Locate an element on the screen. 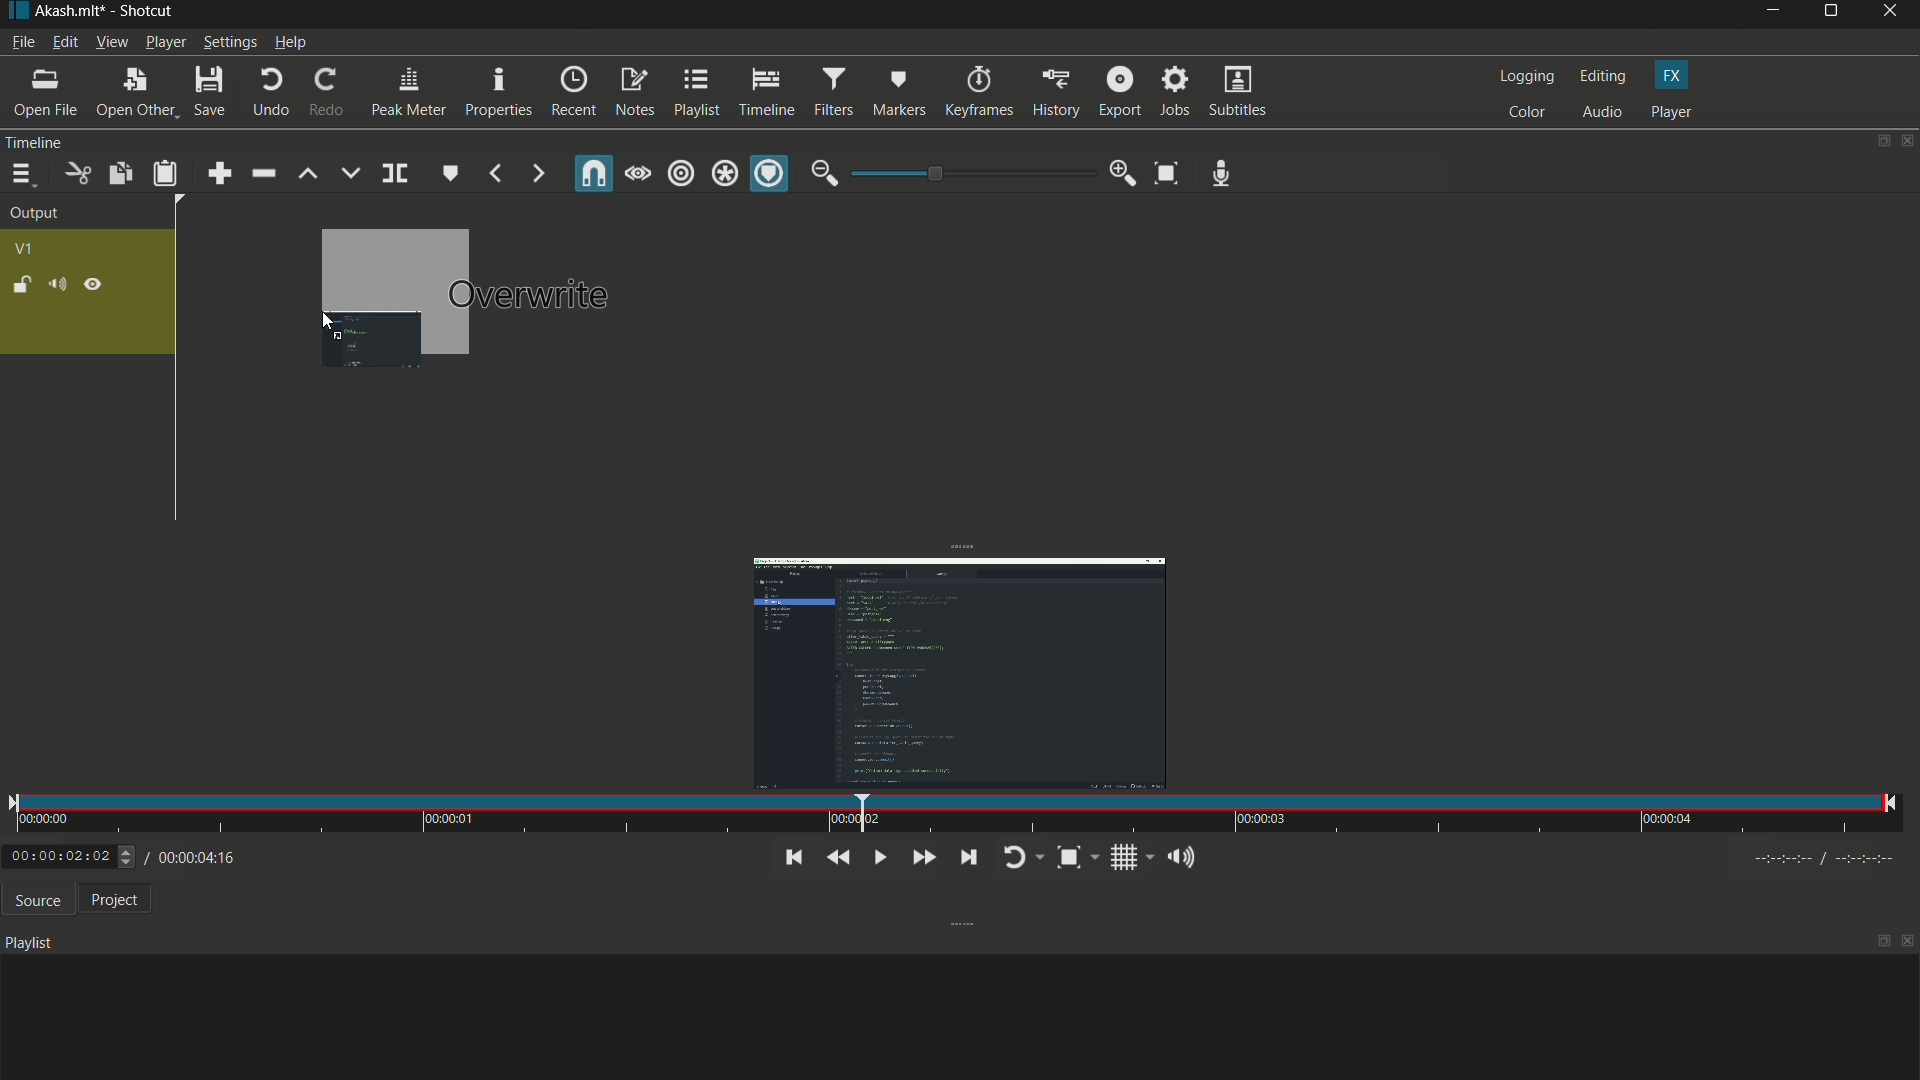  save is located at coordinates (208, 92).